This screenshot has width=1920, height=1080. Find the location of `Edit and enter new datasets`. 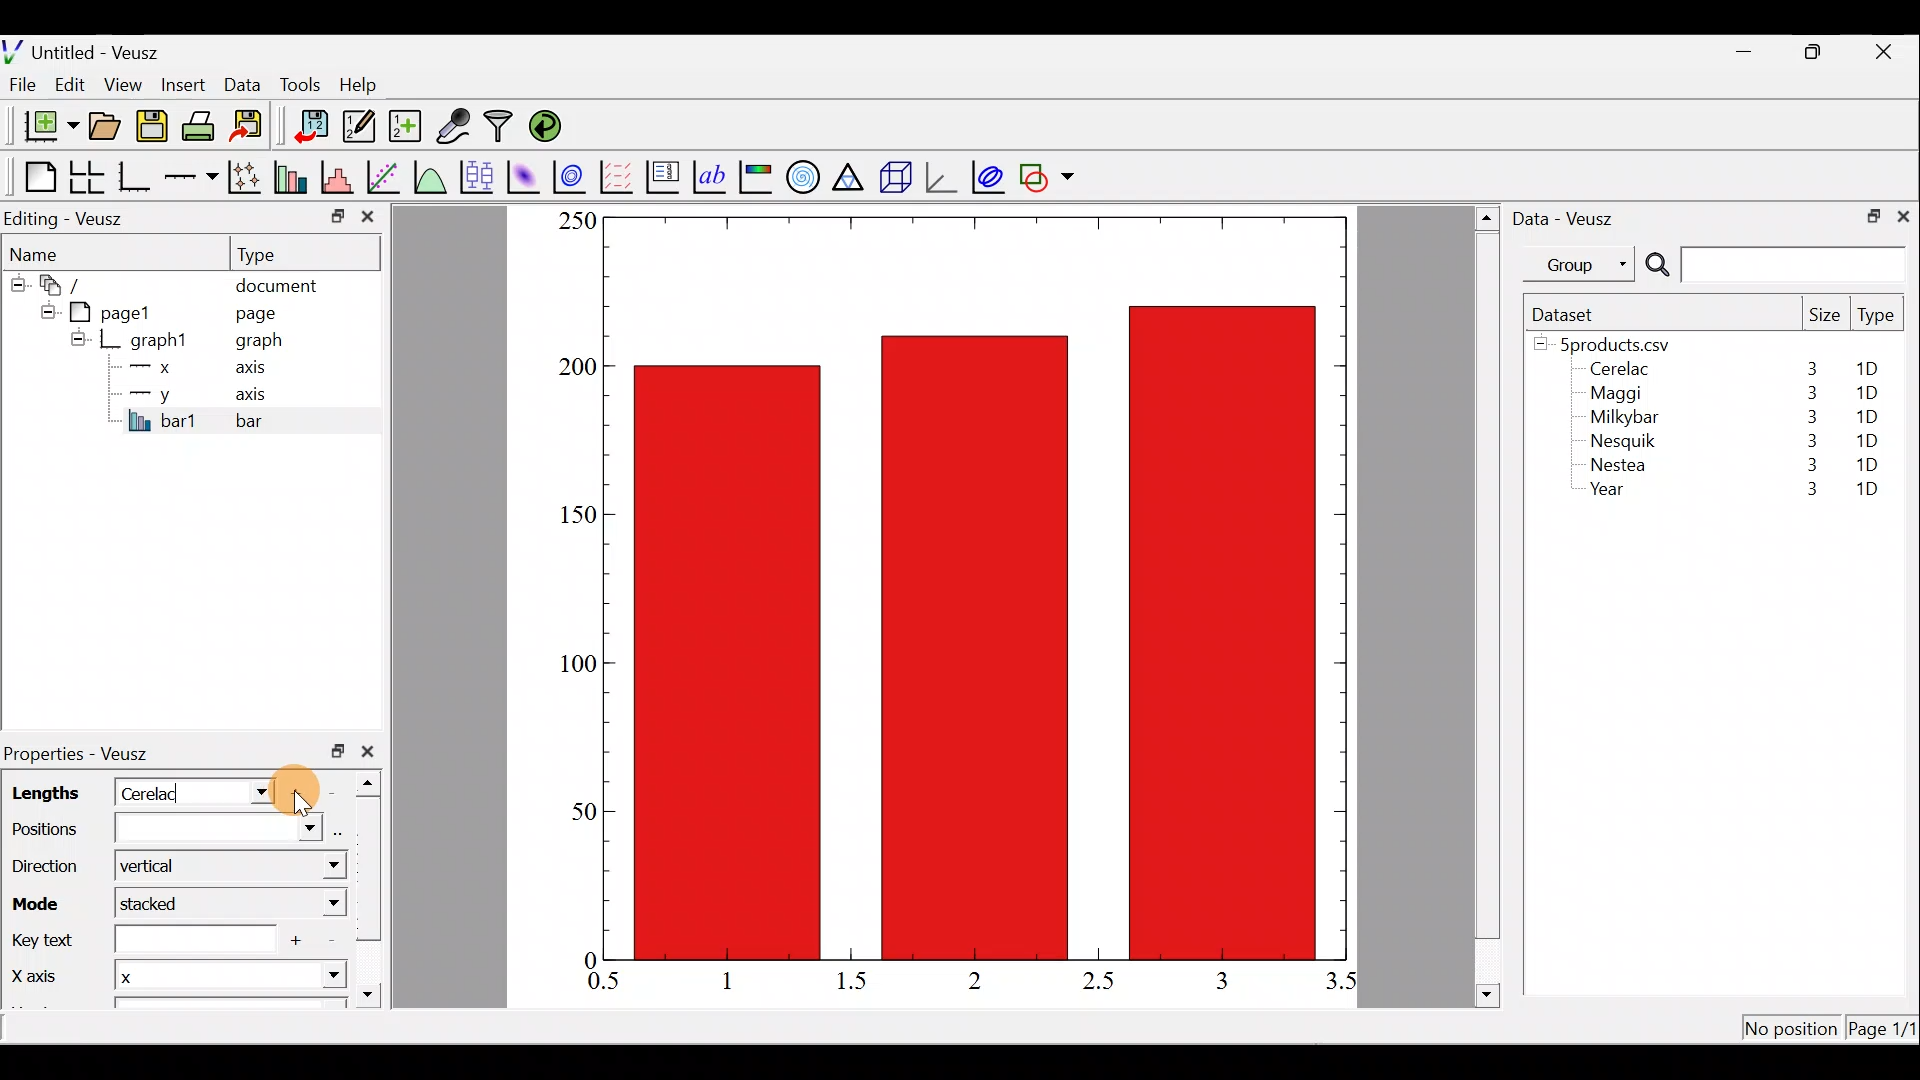

Edit and enter new datasets is located at coordinates (359, 127).